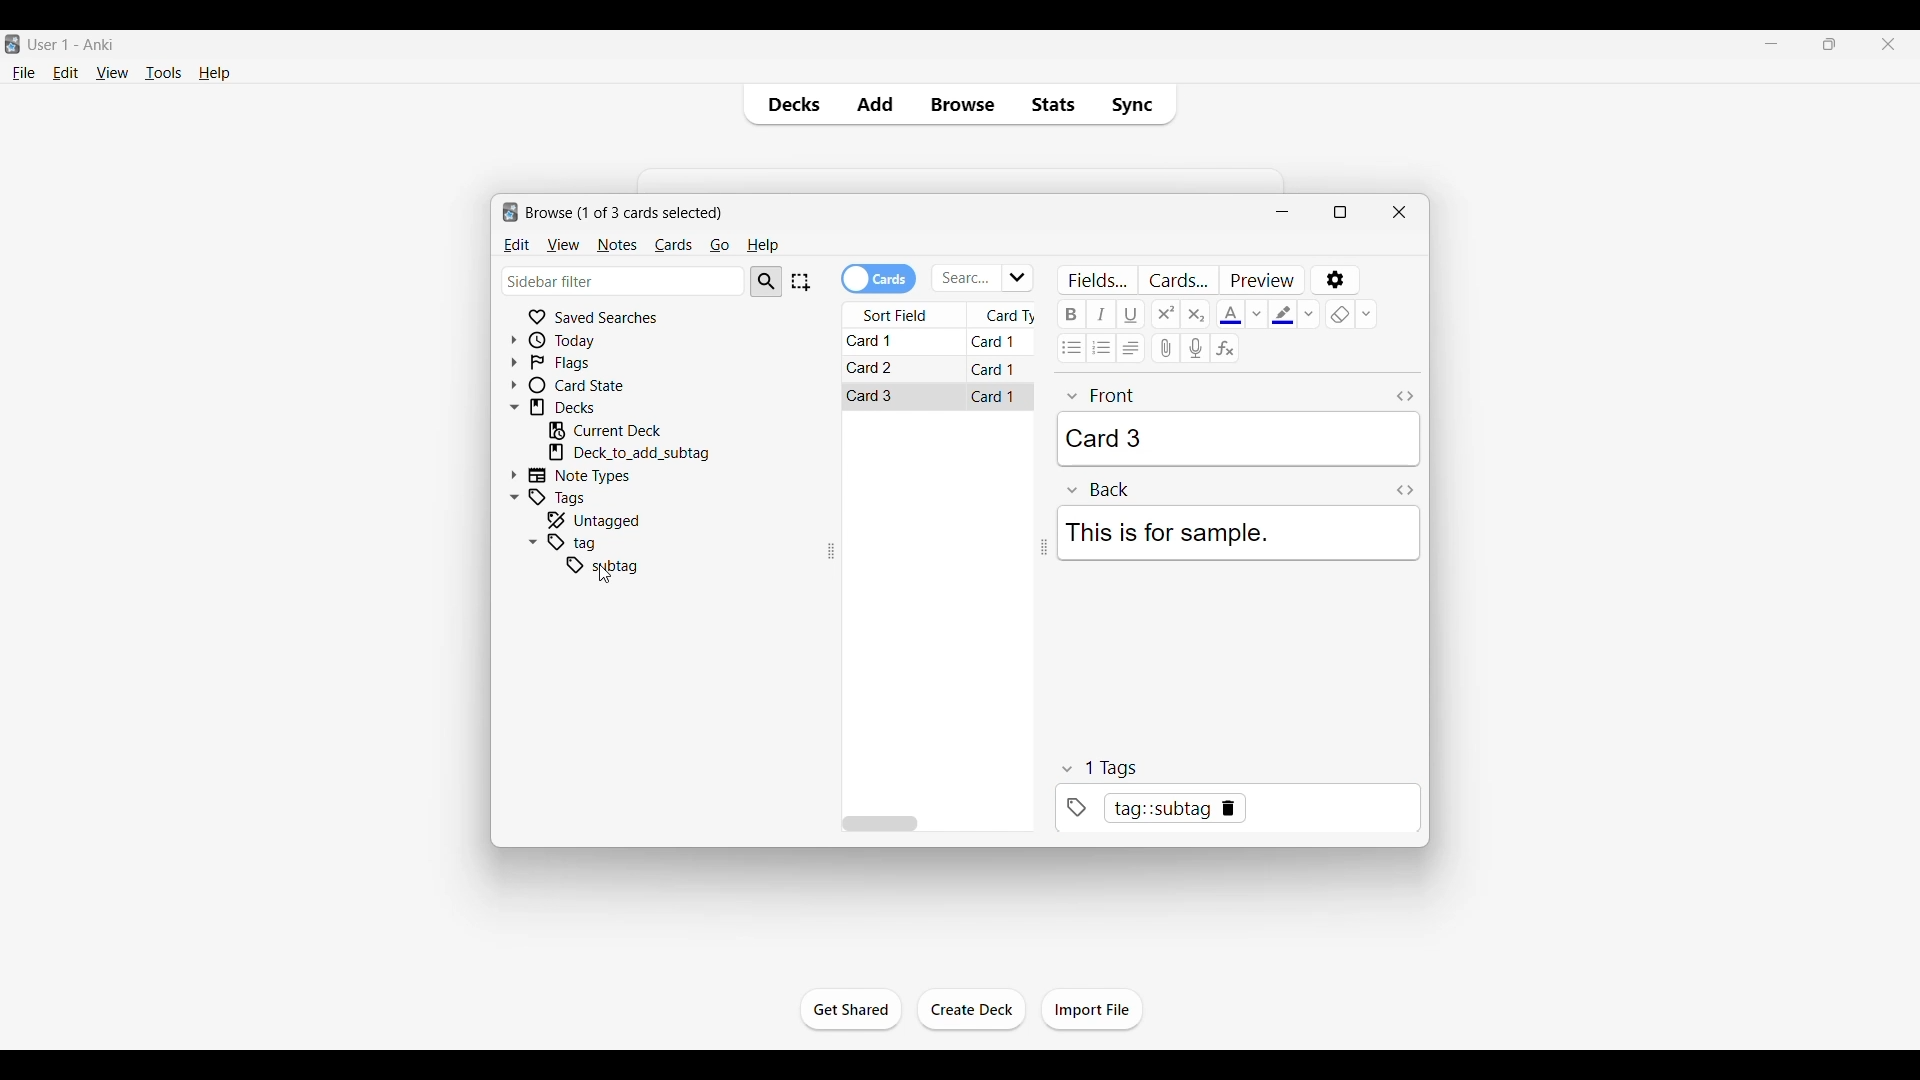 This screenshot has width=1920, height=1080. I want to click on Click to see list, so click(1019, 278).